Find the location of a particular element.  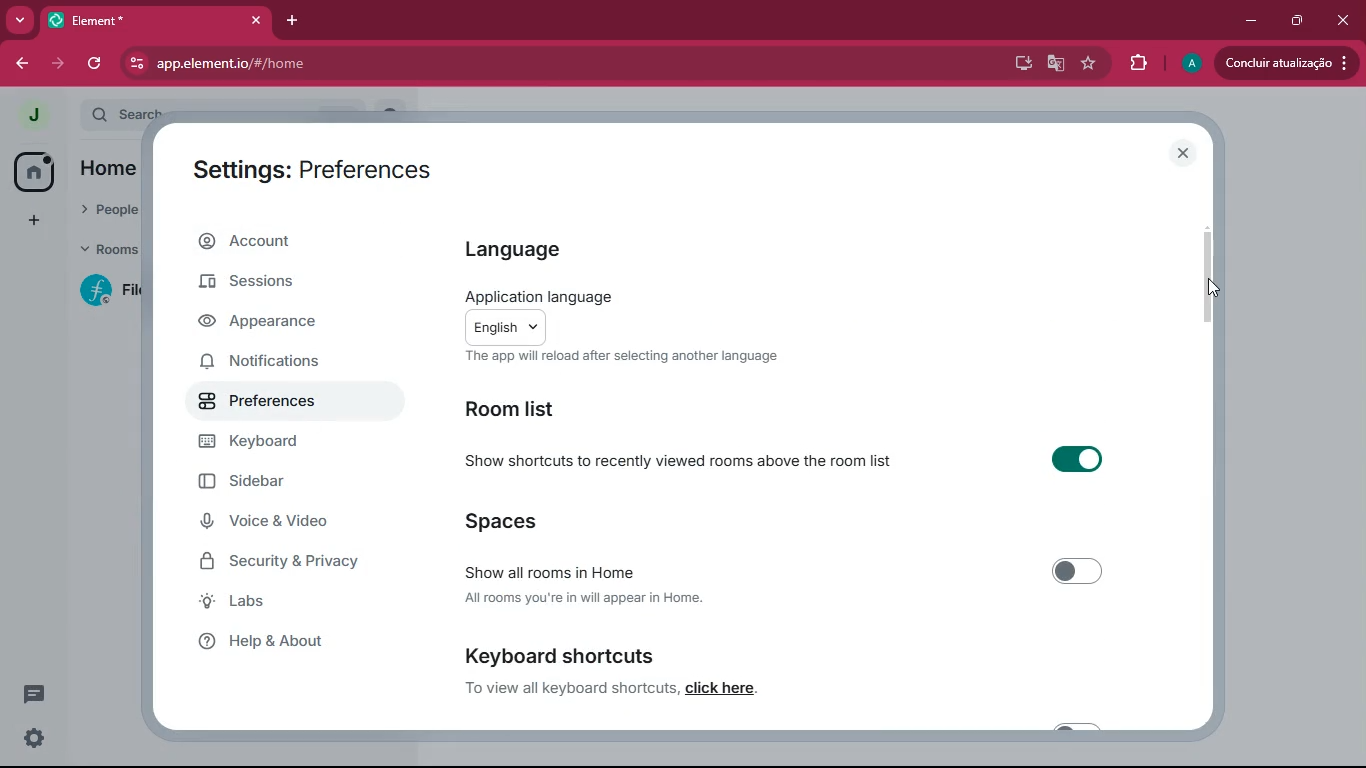

element* is located at coordinates (131, 20).